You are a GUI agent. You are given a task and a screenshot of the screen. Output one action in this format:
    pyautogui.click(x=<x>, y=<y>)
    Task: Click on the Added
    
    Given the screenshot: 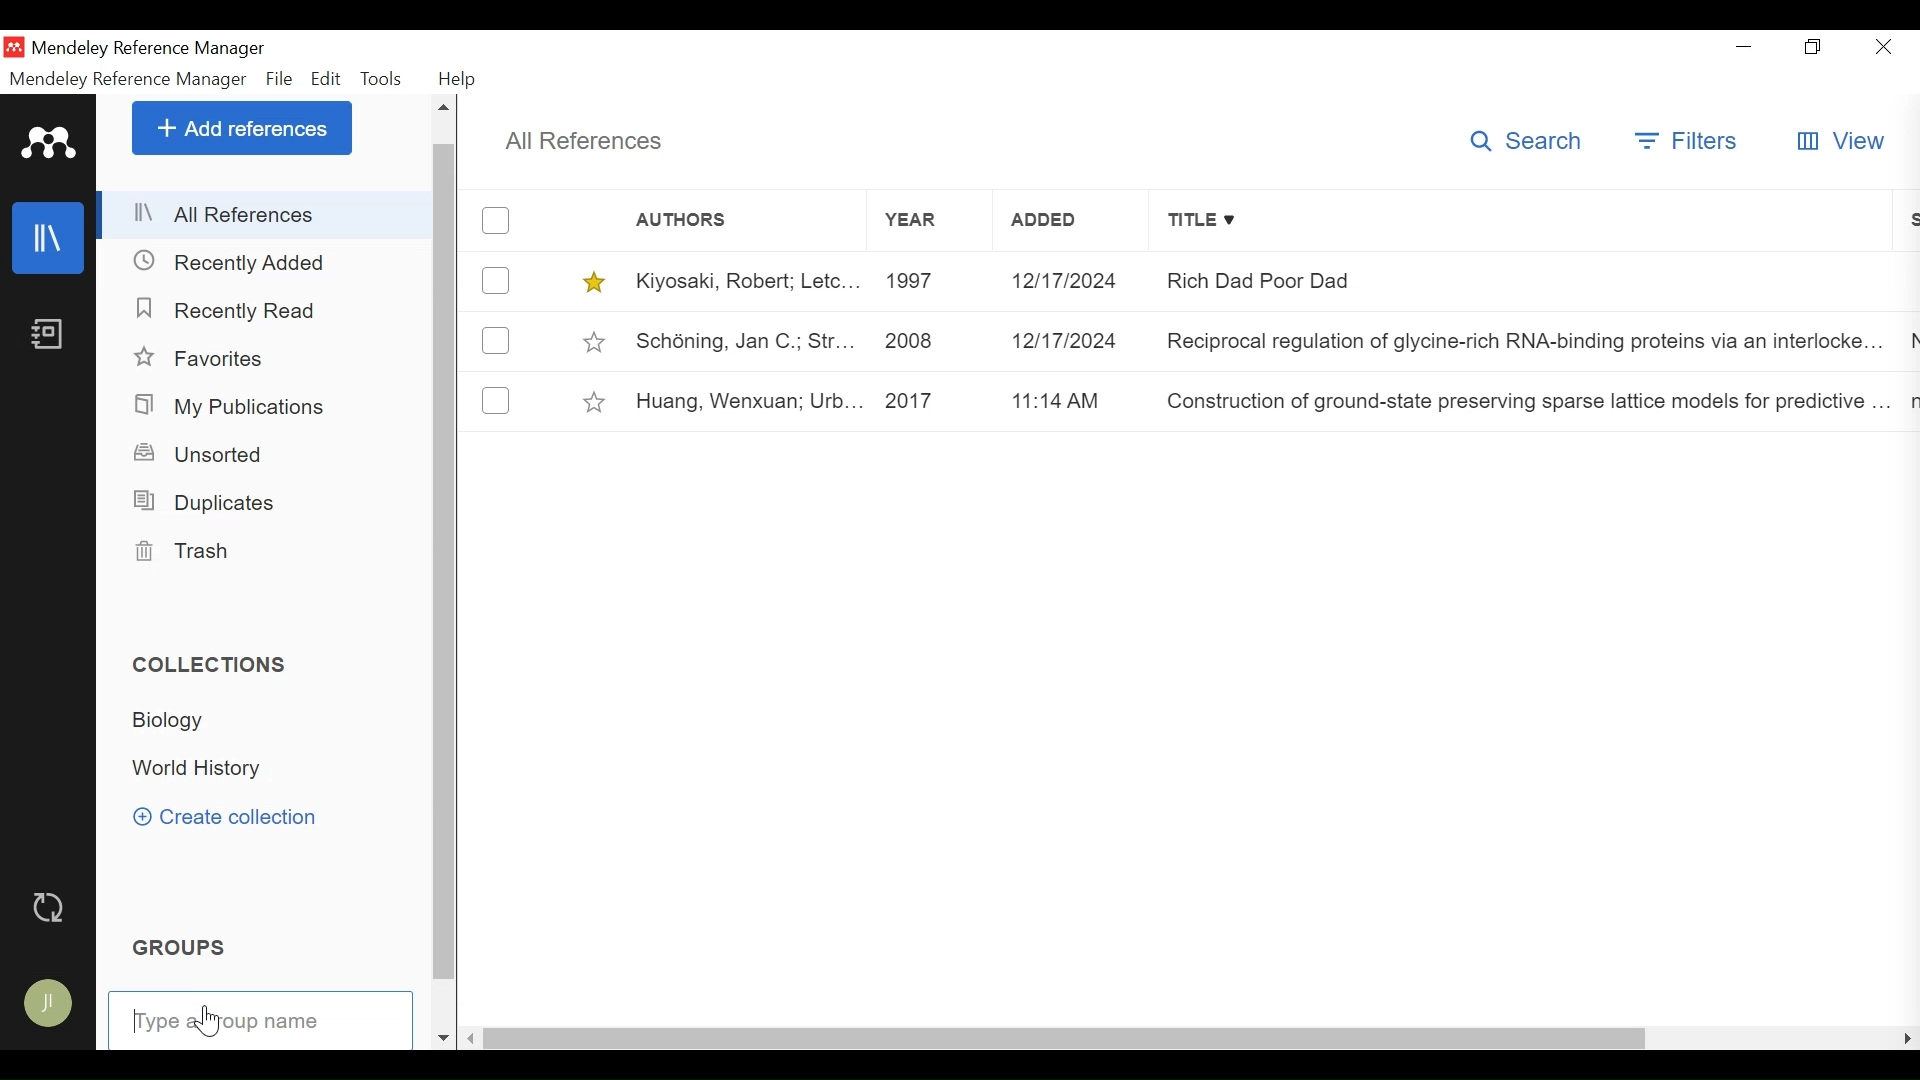 What is the action you would take?
    pyautogui.click(x=1071, y=223)
    